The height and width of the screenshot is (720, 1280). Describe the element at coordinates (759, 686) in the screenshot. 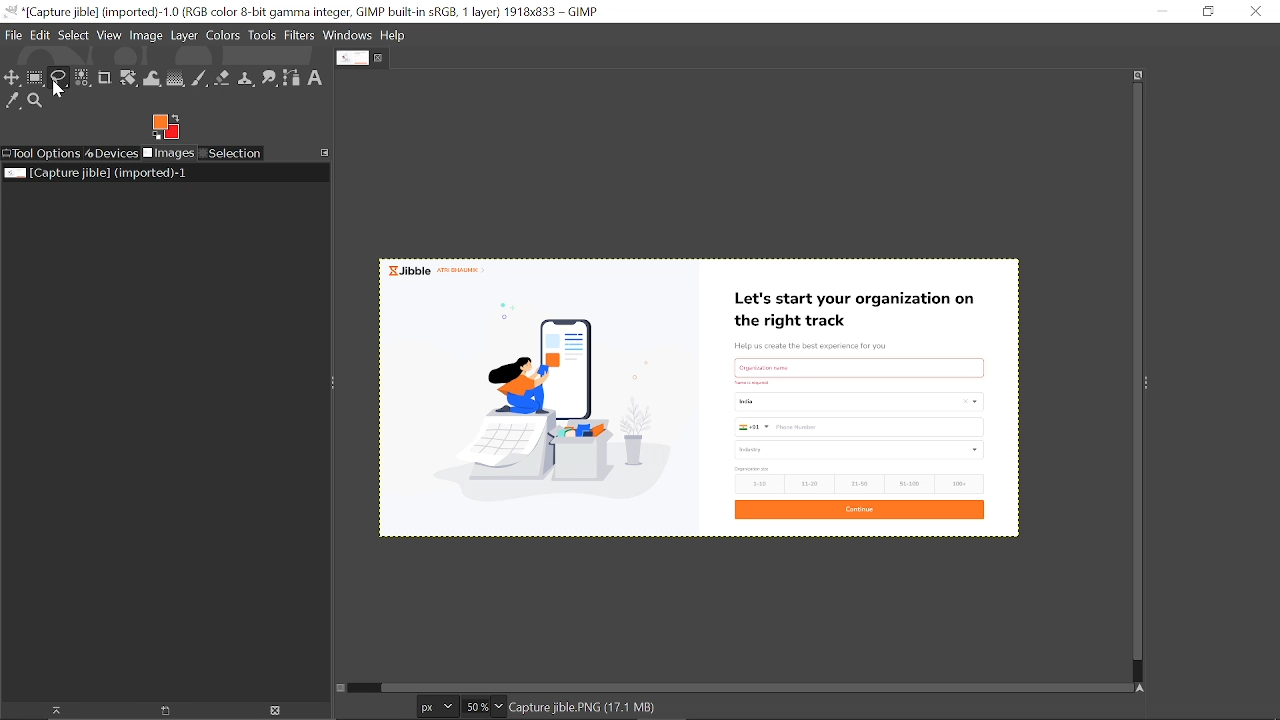

I see `Horizontal scrollbar` at that location.